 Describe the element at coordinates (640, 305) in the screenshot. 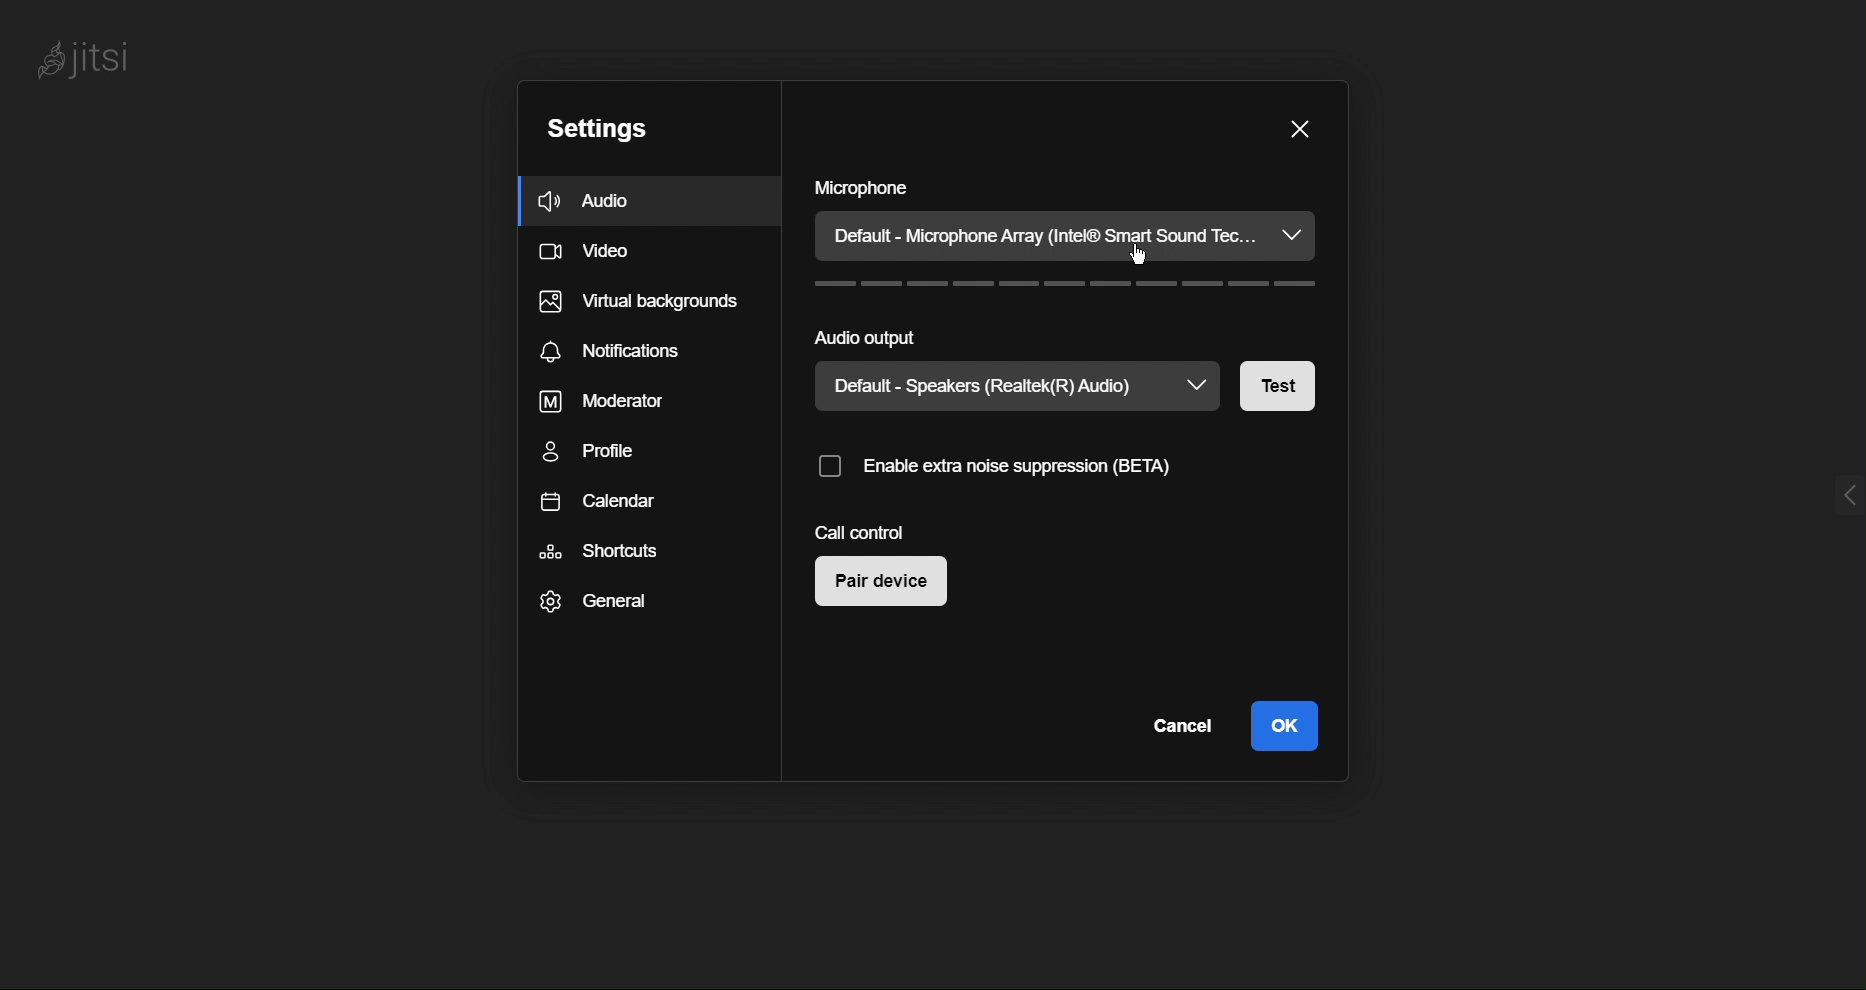

I see `Virtual backgrounds` at that location.